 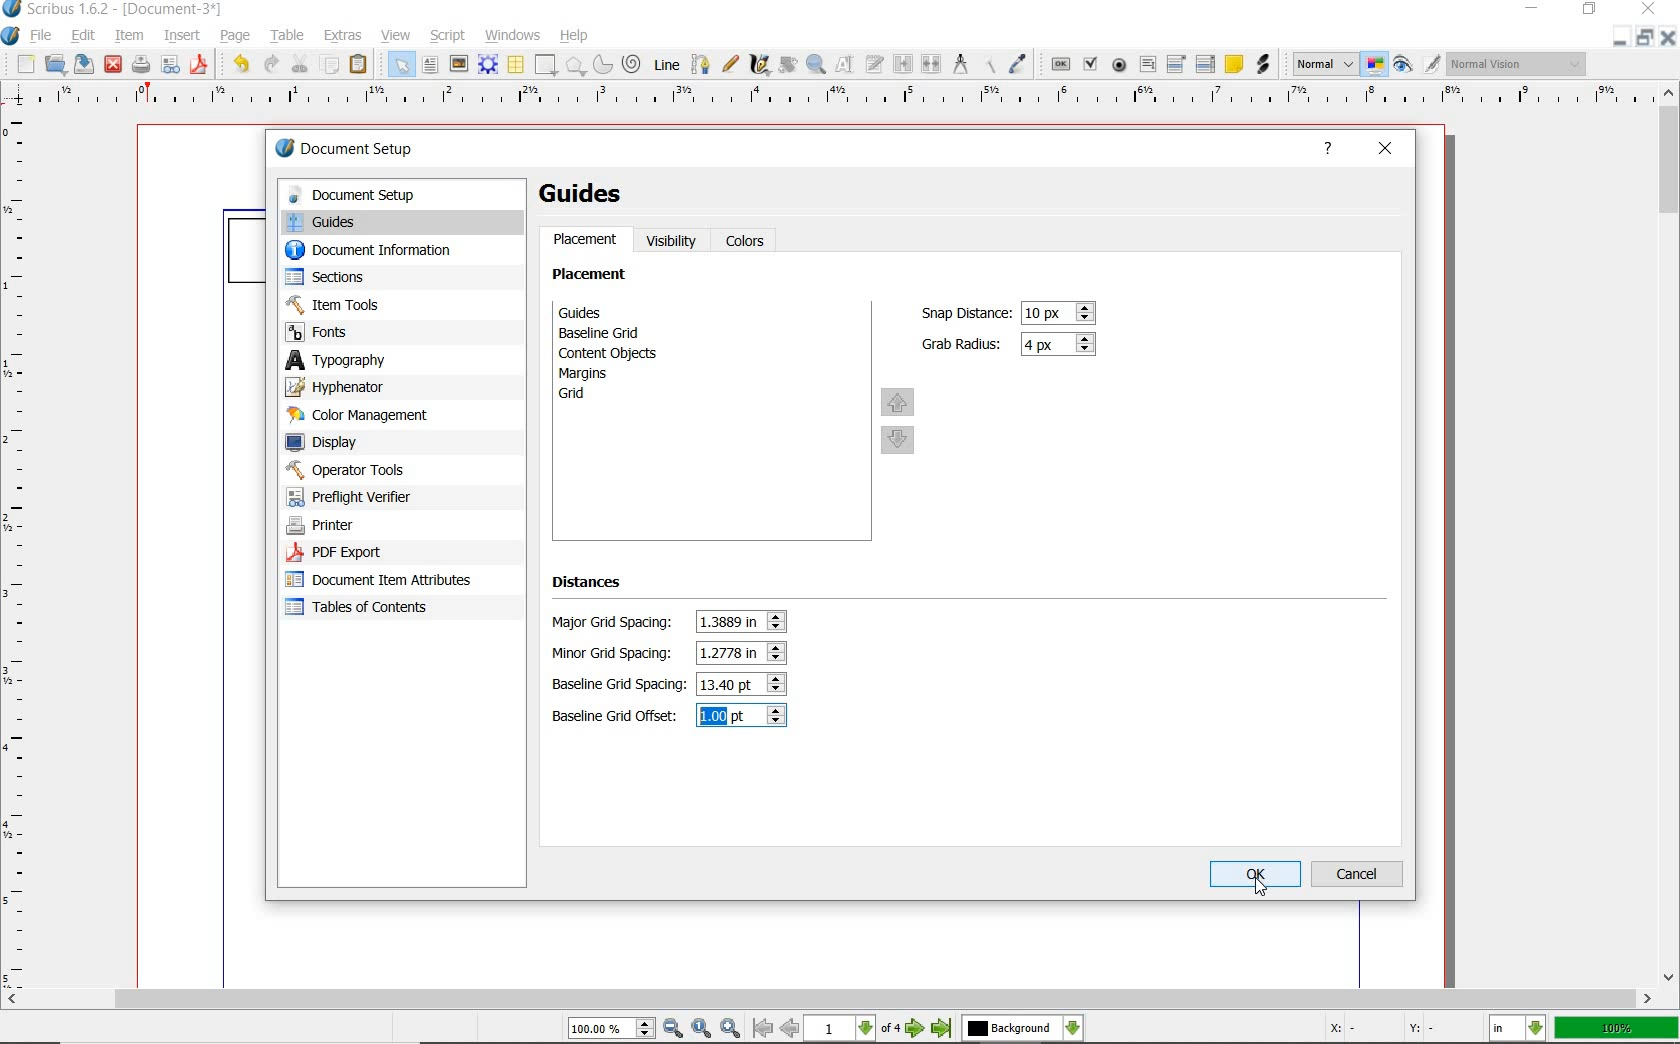 I want to click on close, so click(x=112, y=66).